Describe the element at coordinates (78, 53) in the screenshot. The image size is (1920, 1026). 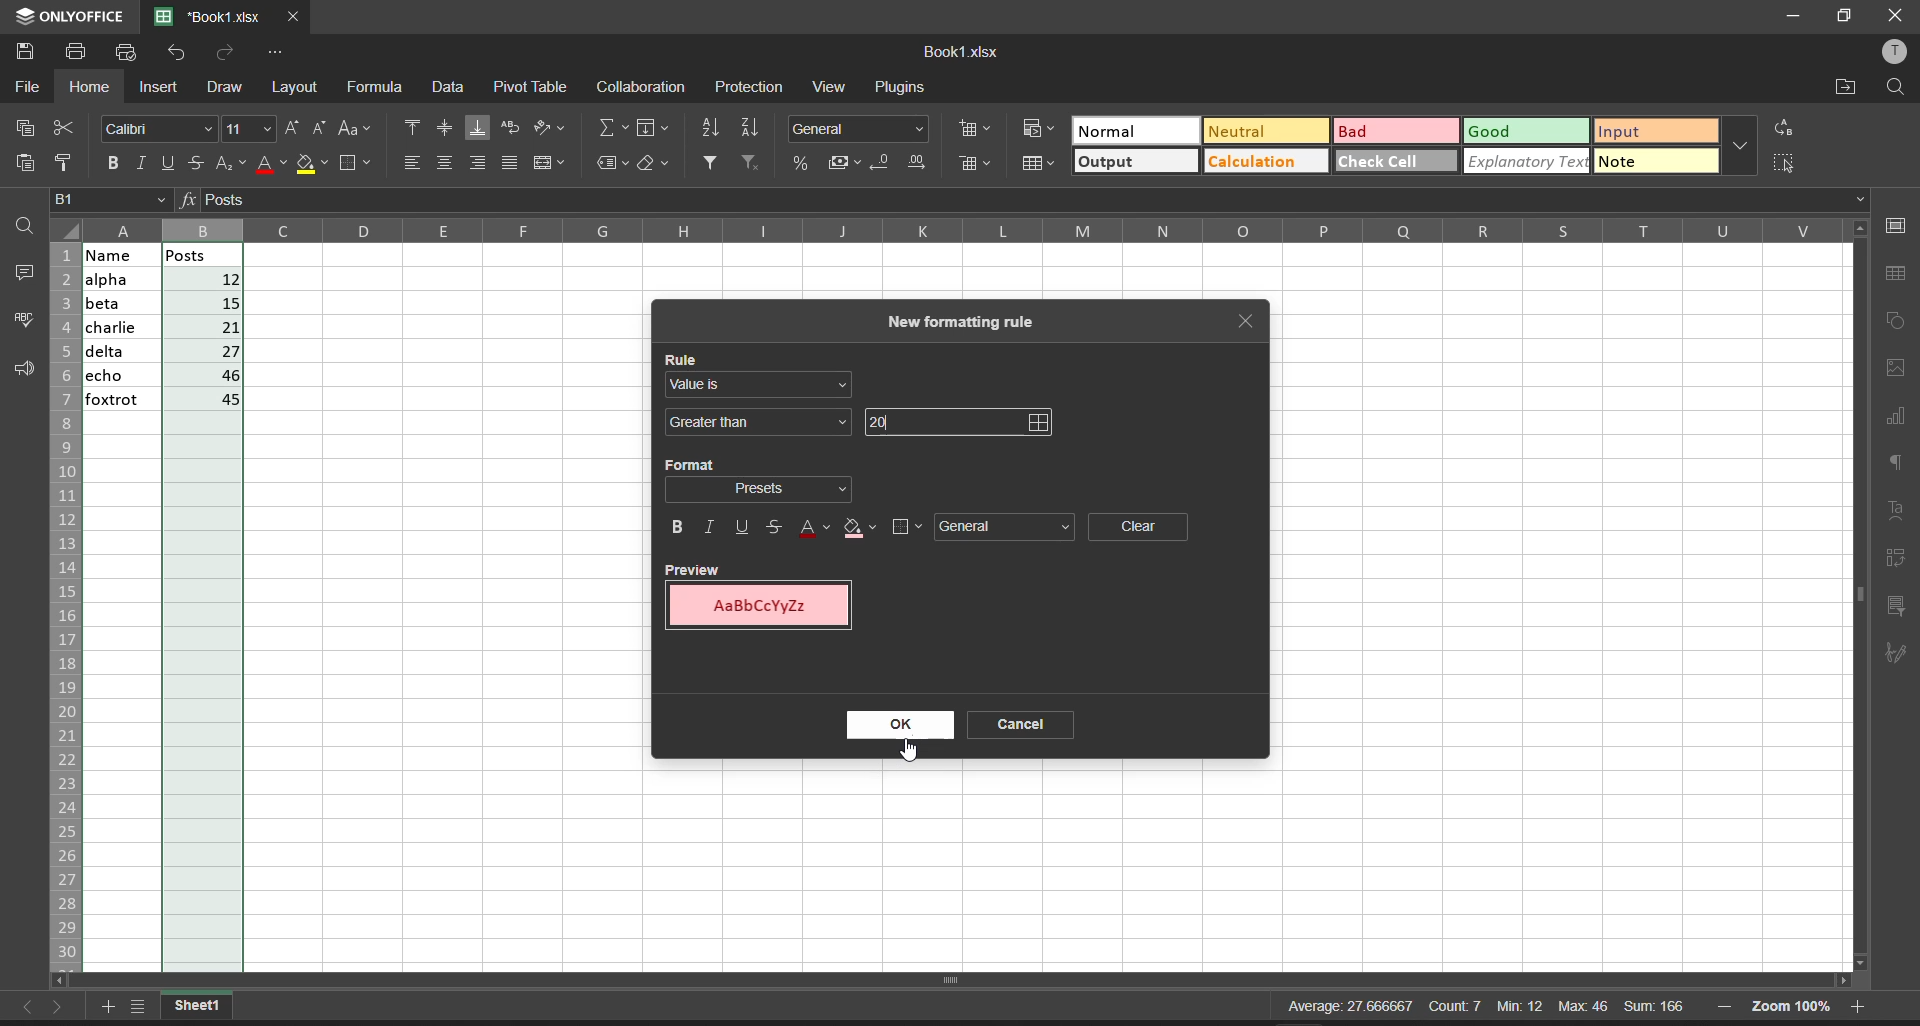
I see `print` at that location.